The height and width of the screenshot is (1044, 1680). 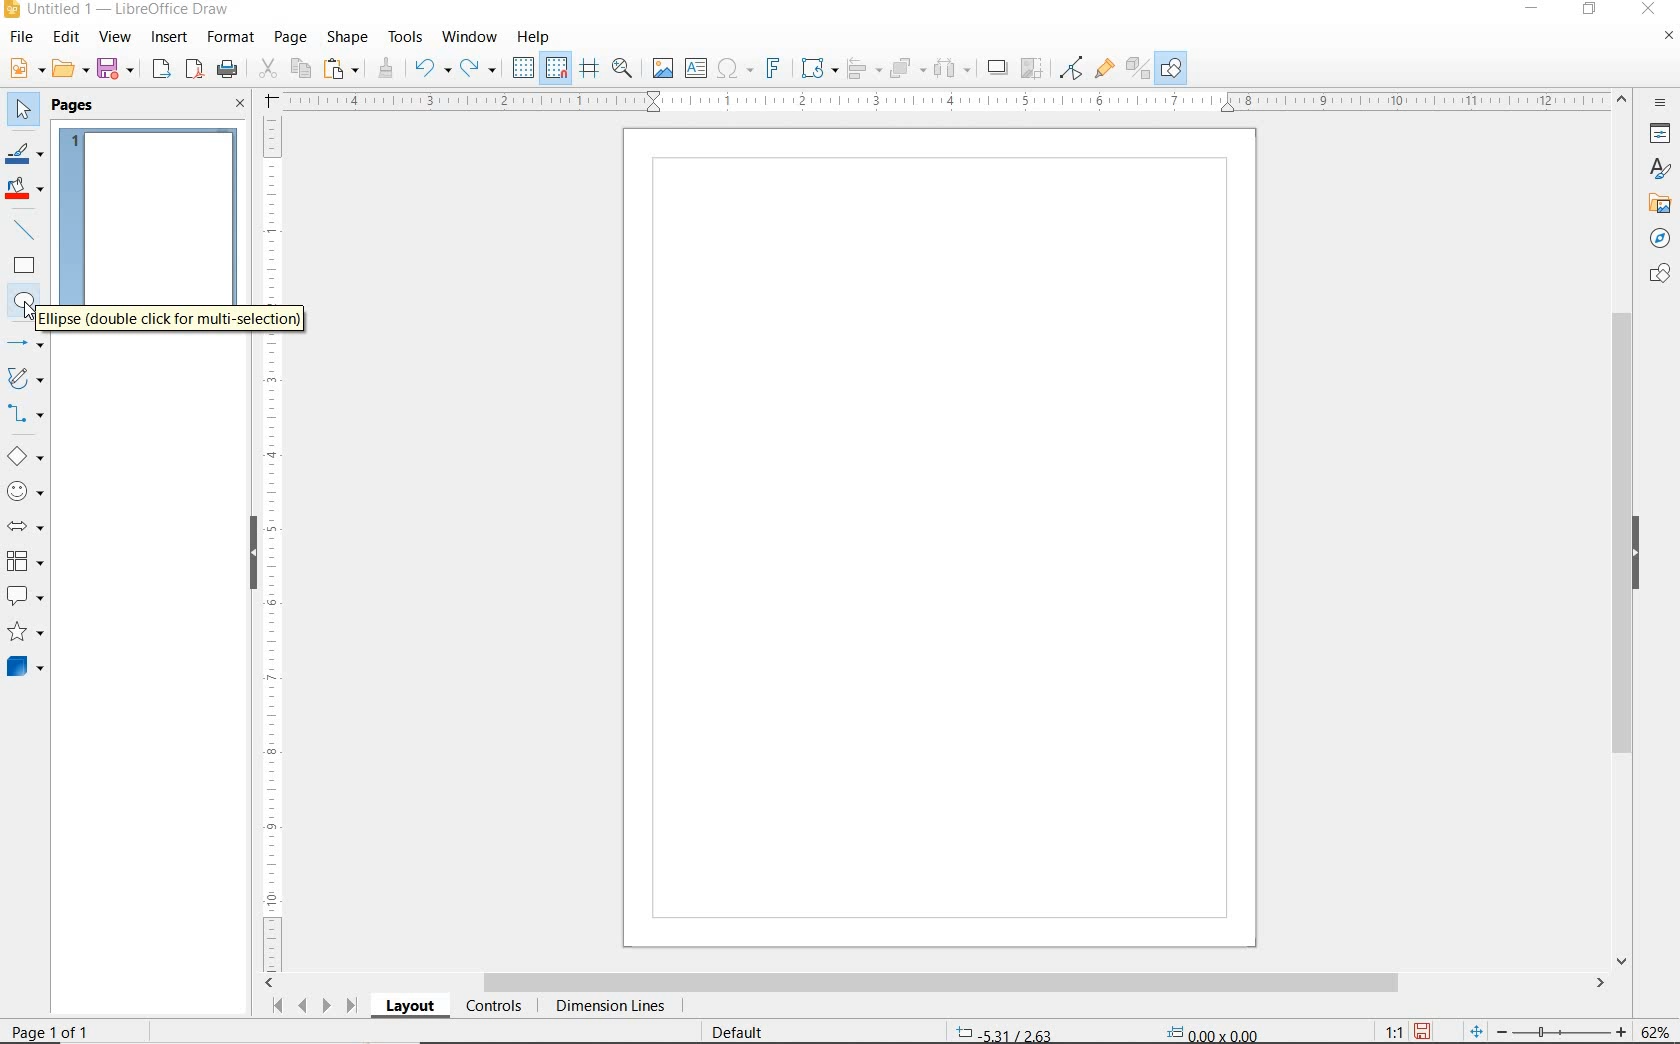 What do you see at coordinates (607, 1008) in the screenshot?
I see `DIMENSION LINES` at bounding box center [607, 1008].